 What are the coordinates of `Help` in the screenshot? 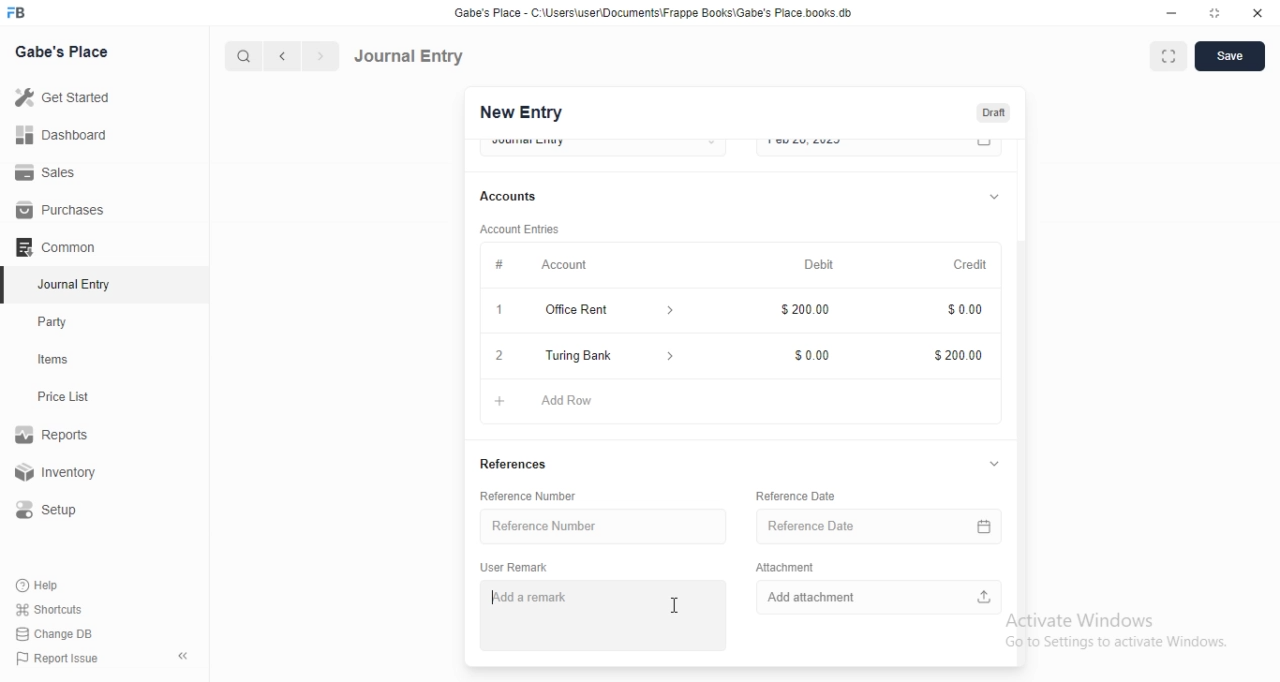 It's located at (41, 585).